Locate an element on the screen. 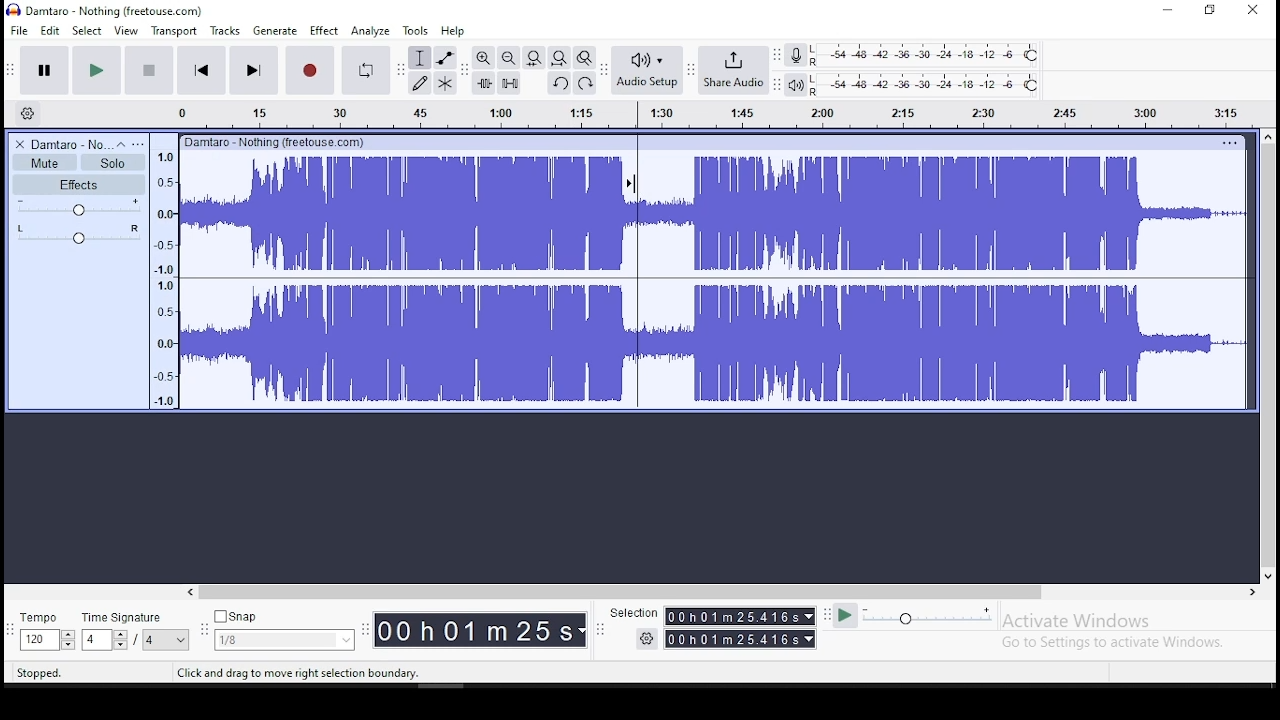 The width and height of the screenshot is (1280, 720). transport is located at coordinates (177, 30).